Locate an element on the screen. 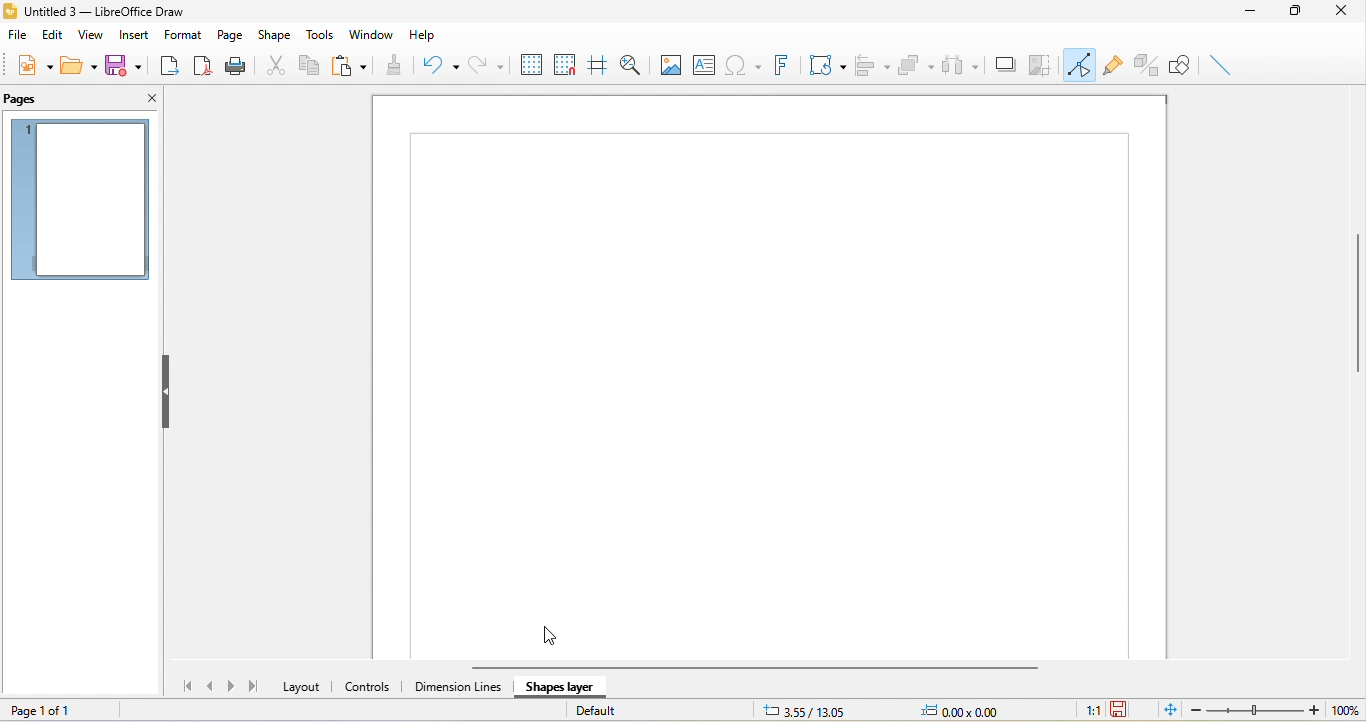  view is located at coordinates (89, 35).